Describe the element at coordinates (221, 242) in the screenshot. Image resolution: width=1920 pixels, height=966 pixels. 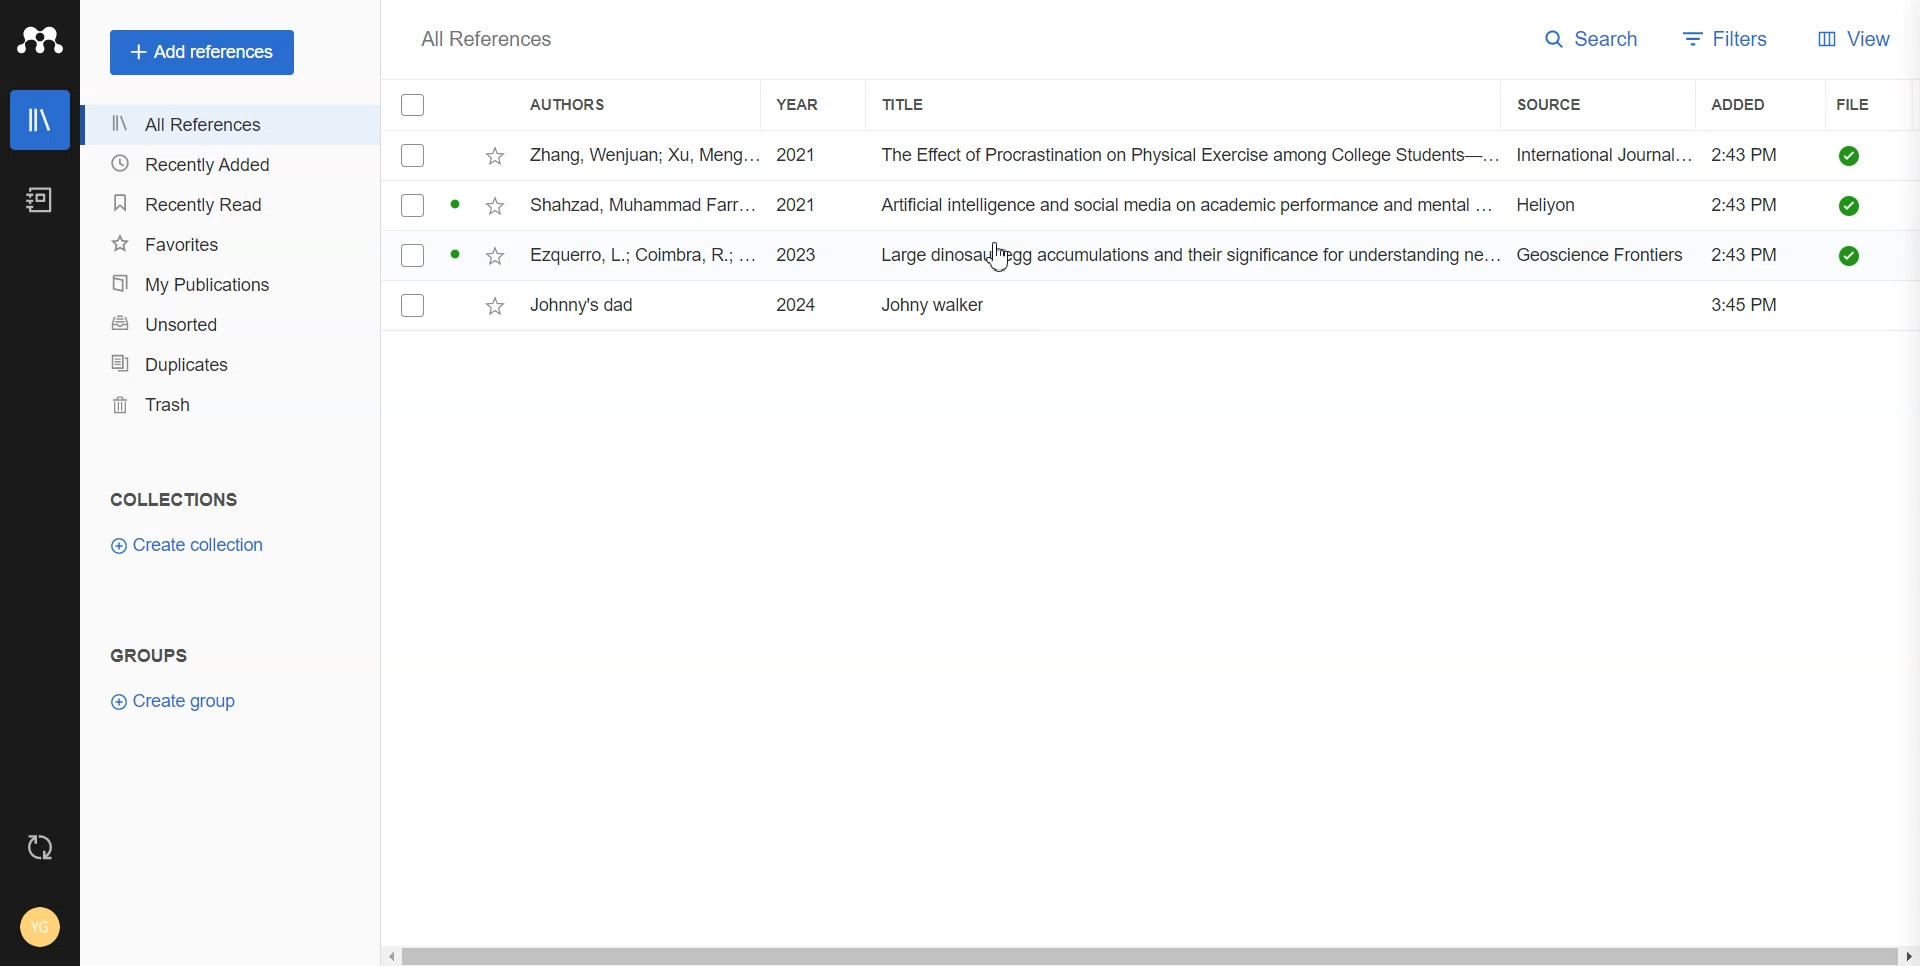
I see `Favorites` at that location.